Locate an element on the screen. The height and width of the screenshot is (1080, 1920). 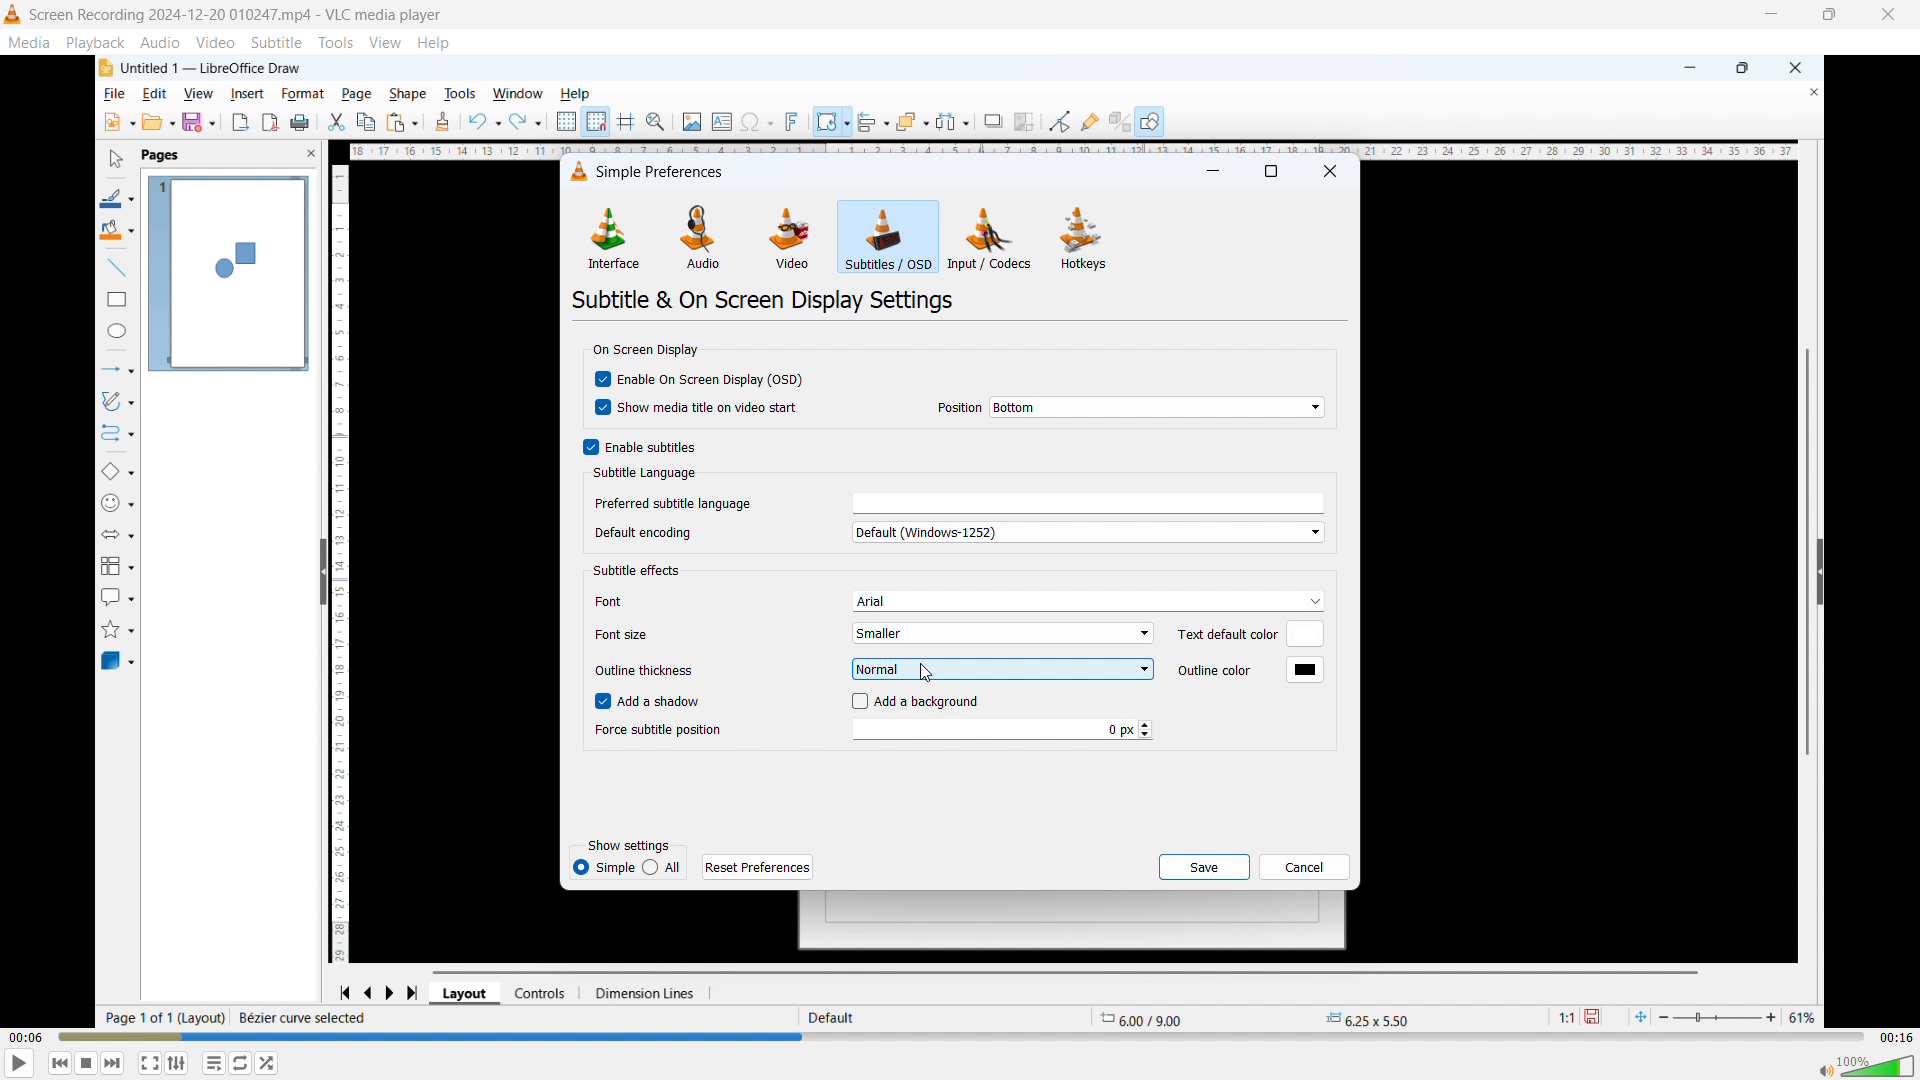
Audio  is located at coordinates (701, 237).